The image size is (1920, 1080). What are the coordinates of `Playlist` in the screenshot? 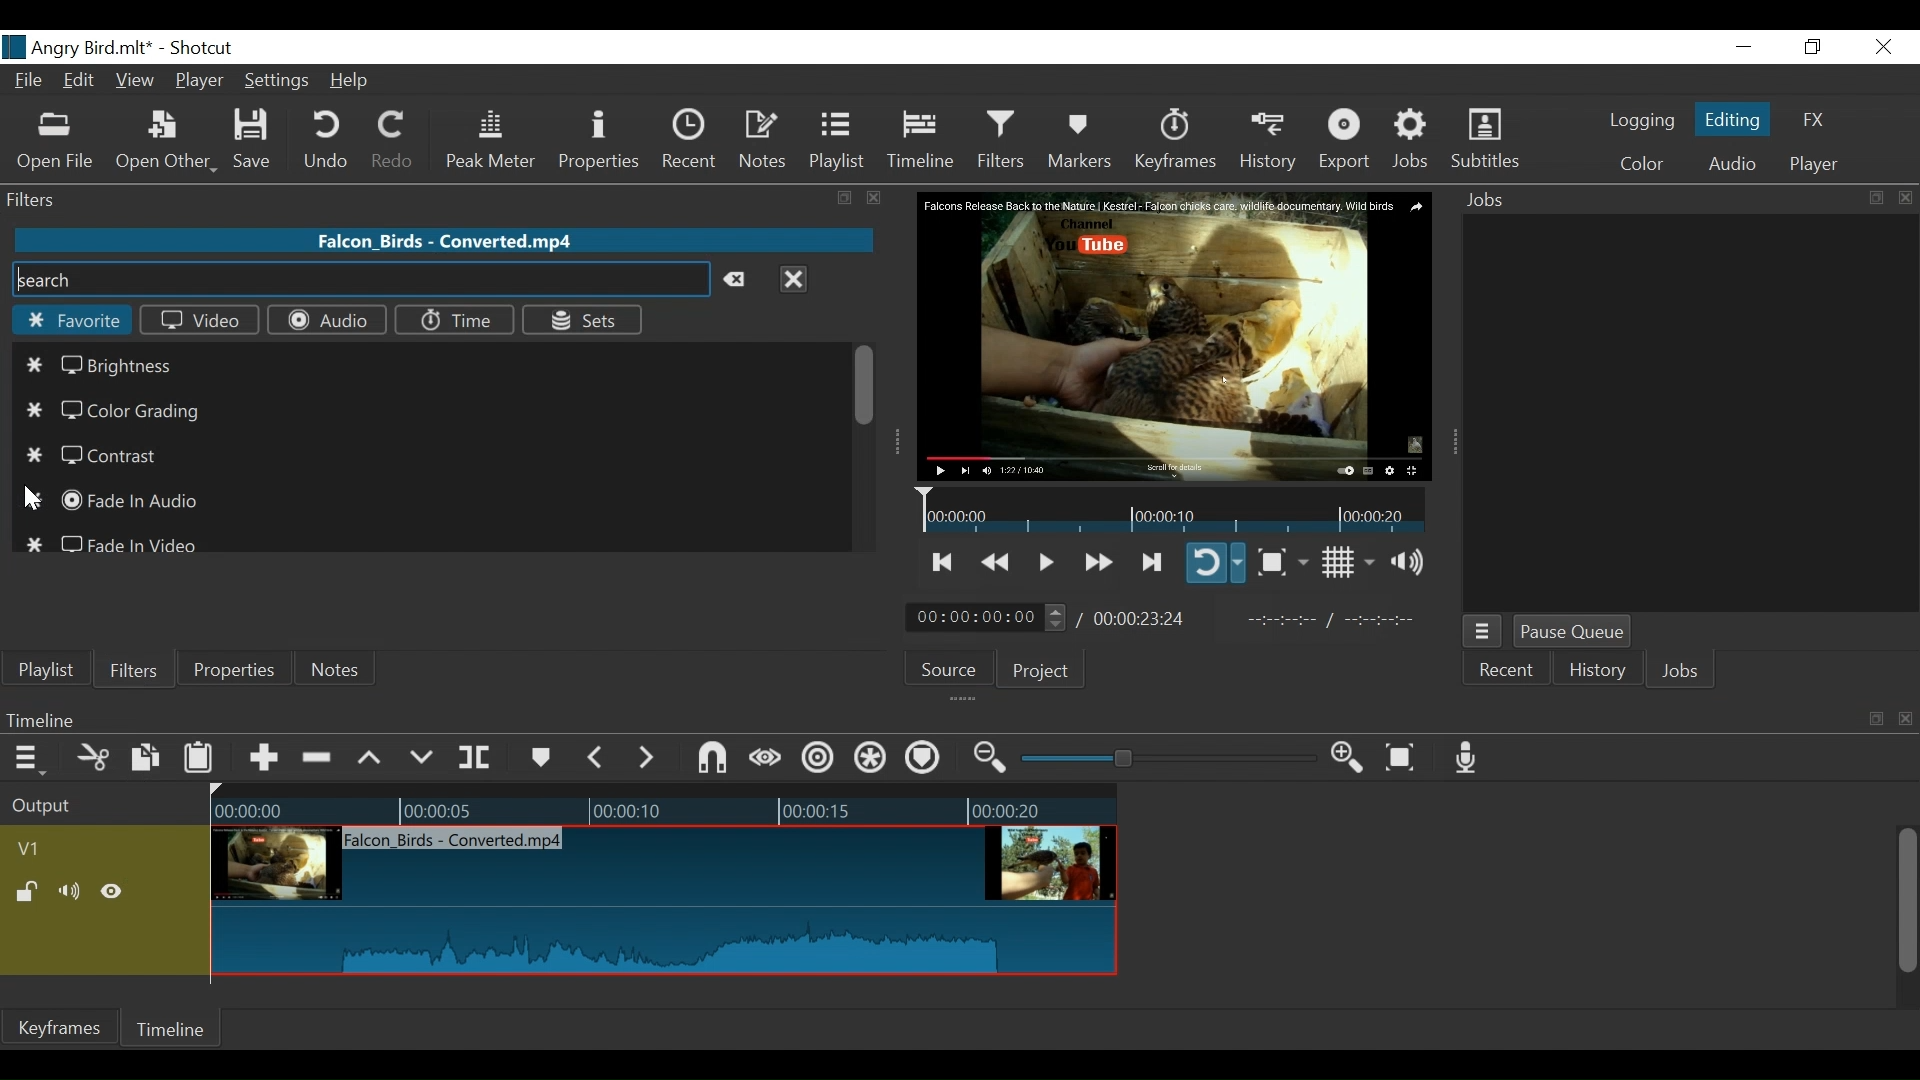 It's located at (47, 670).